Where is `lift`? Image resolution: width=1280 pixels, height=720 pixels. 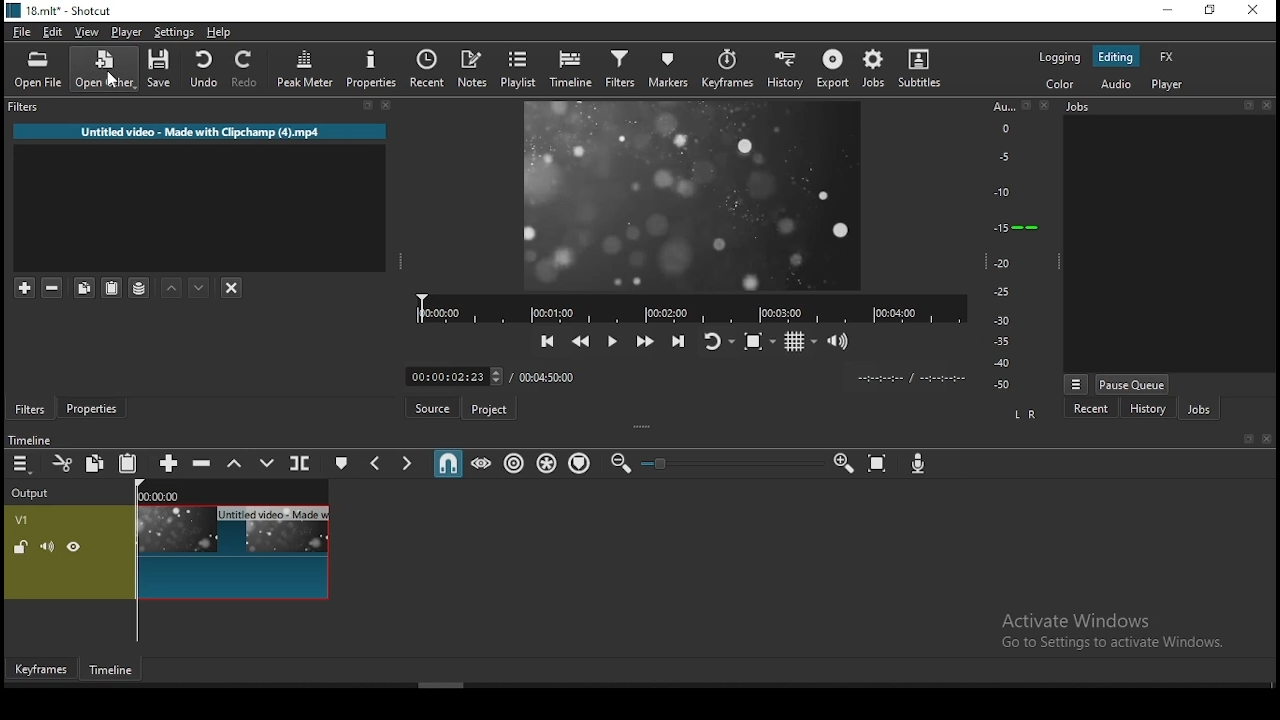
lift is located at coordinates (234, 464).